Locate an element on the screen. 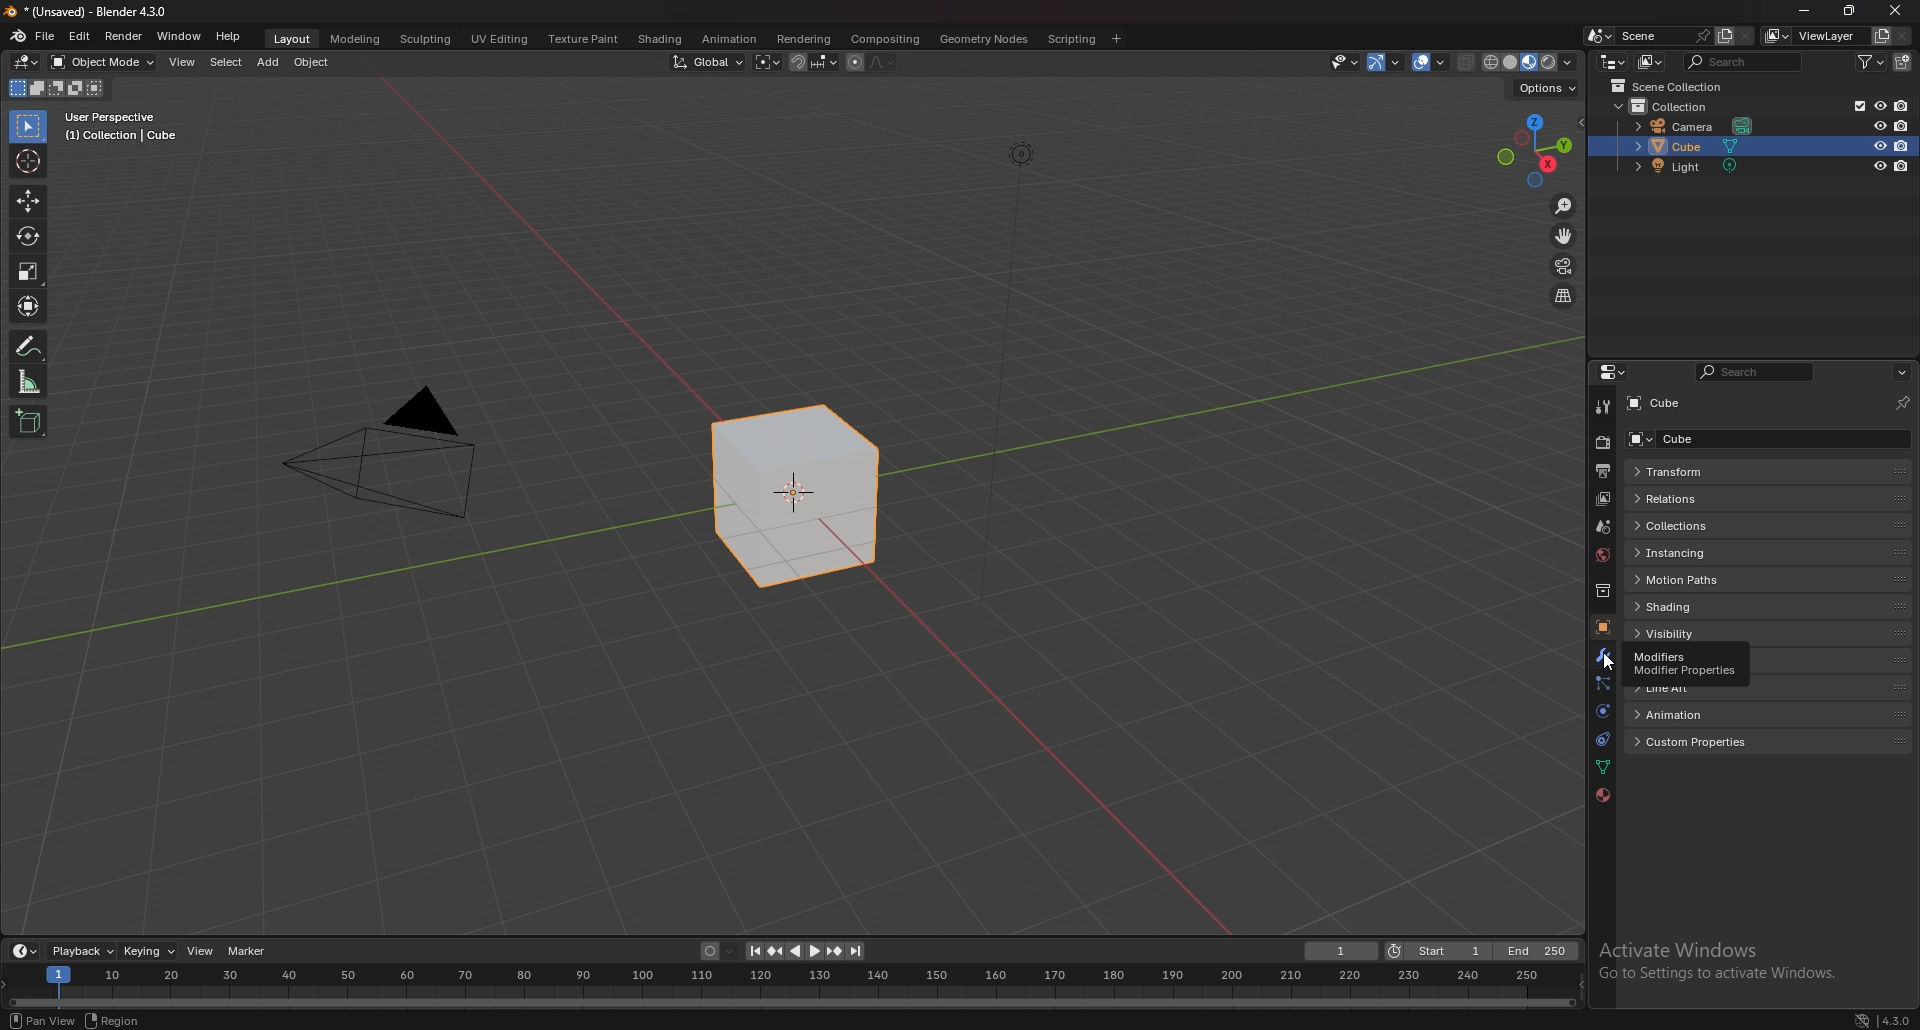  shading is located at coordinates (1695, 608).